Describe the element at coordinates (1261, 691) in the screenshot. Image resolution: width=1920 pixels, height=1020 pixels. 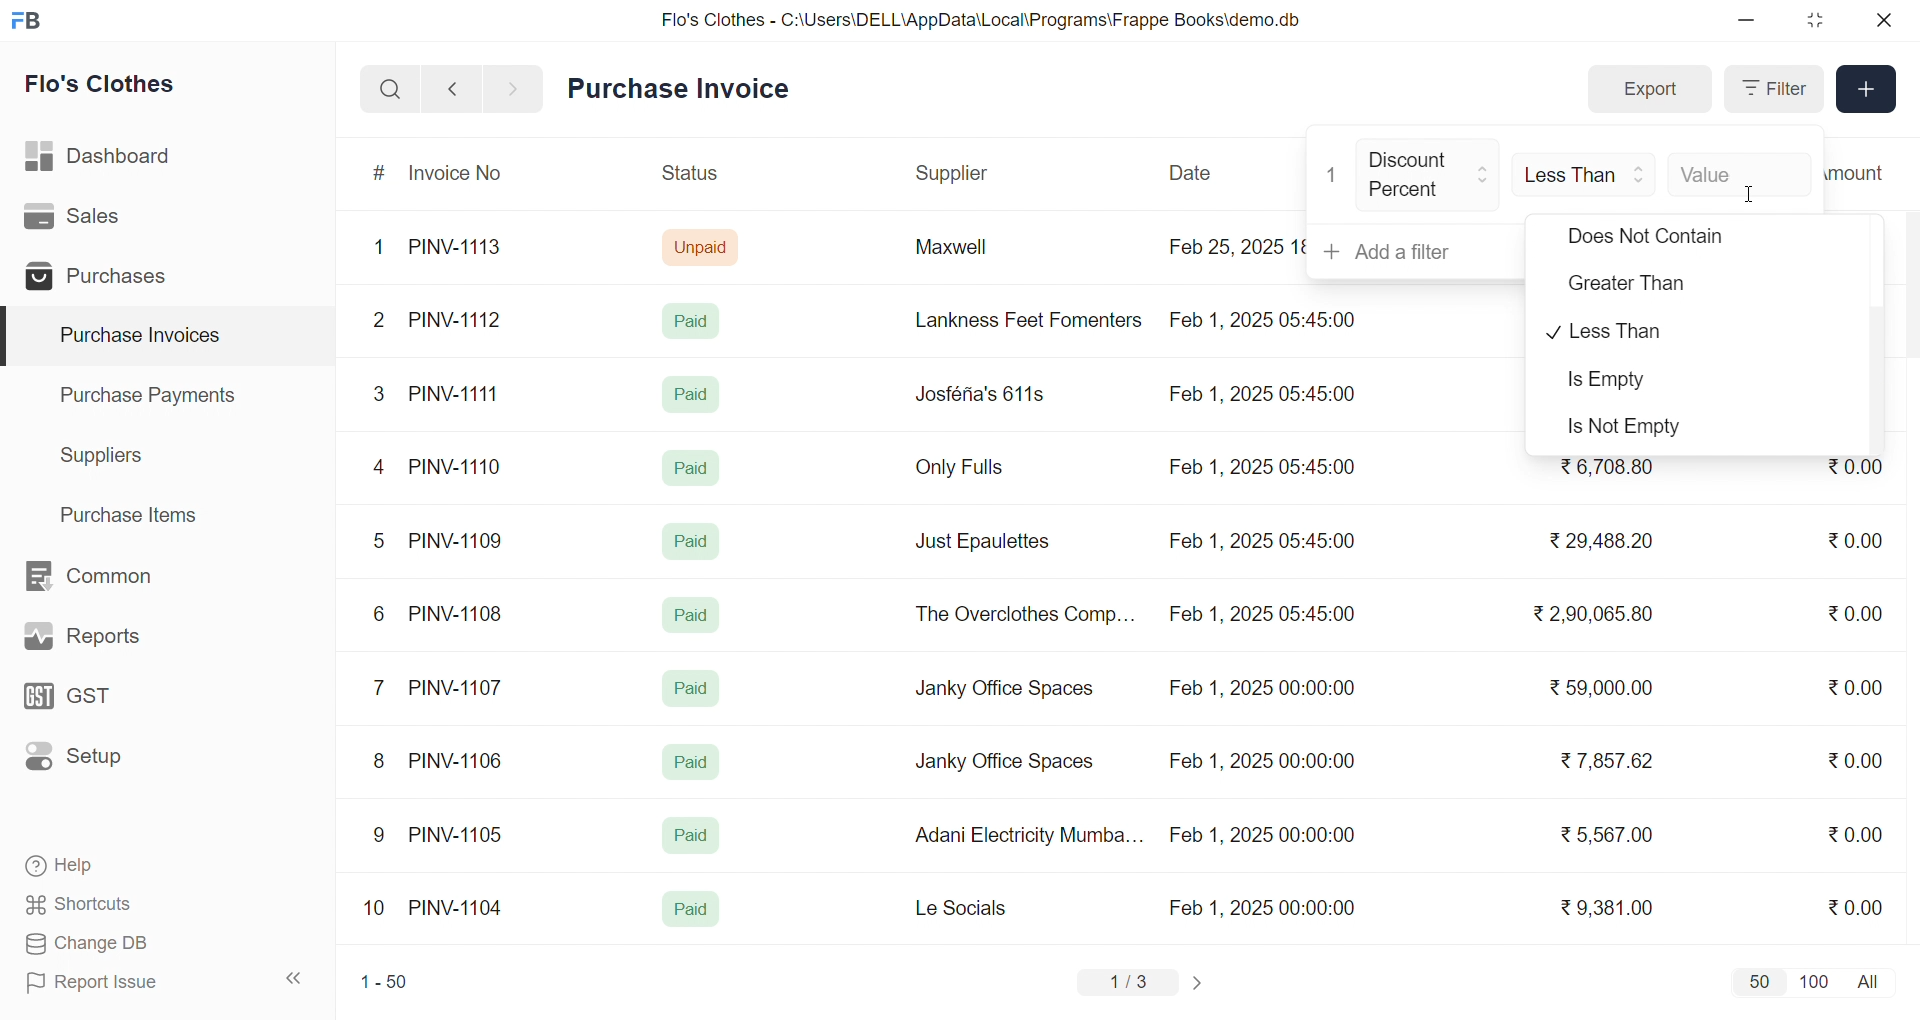
I see `Feb 1, 2025 00:00:00` at that location.